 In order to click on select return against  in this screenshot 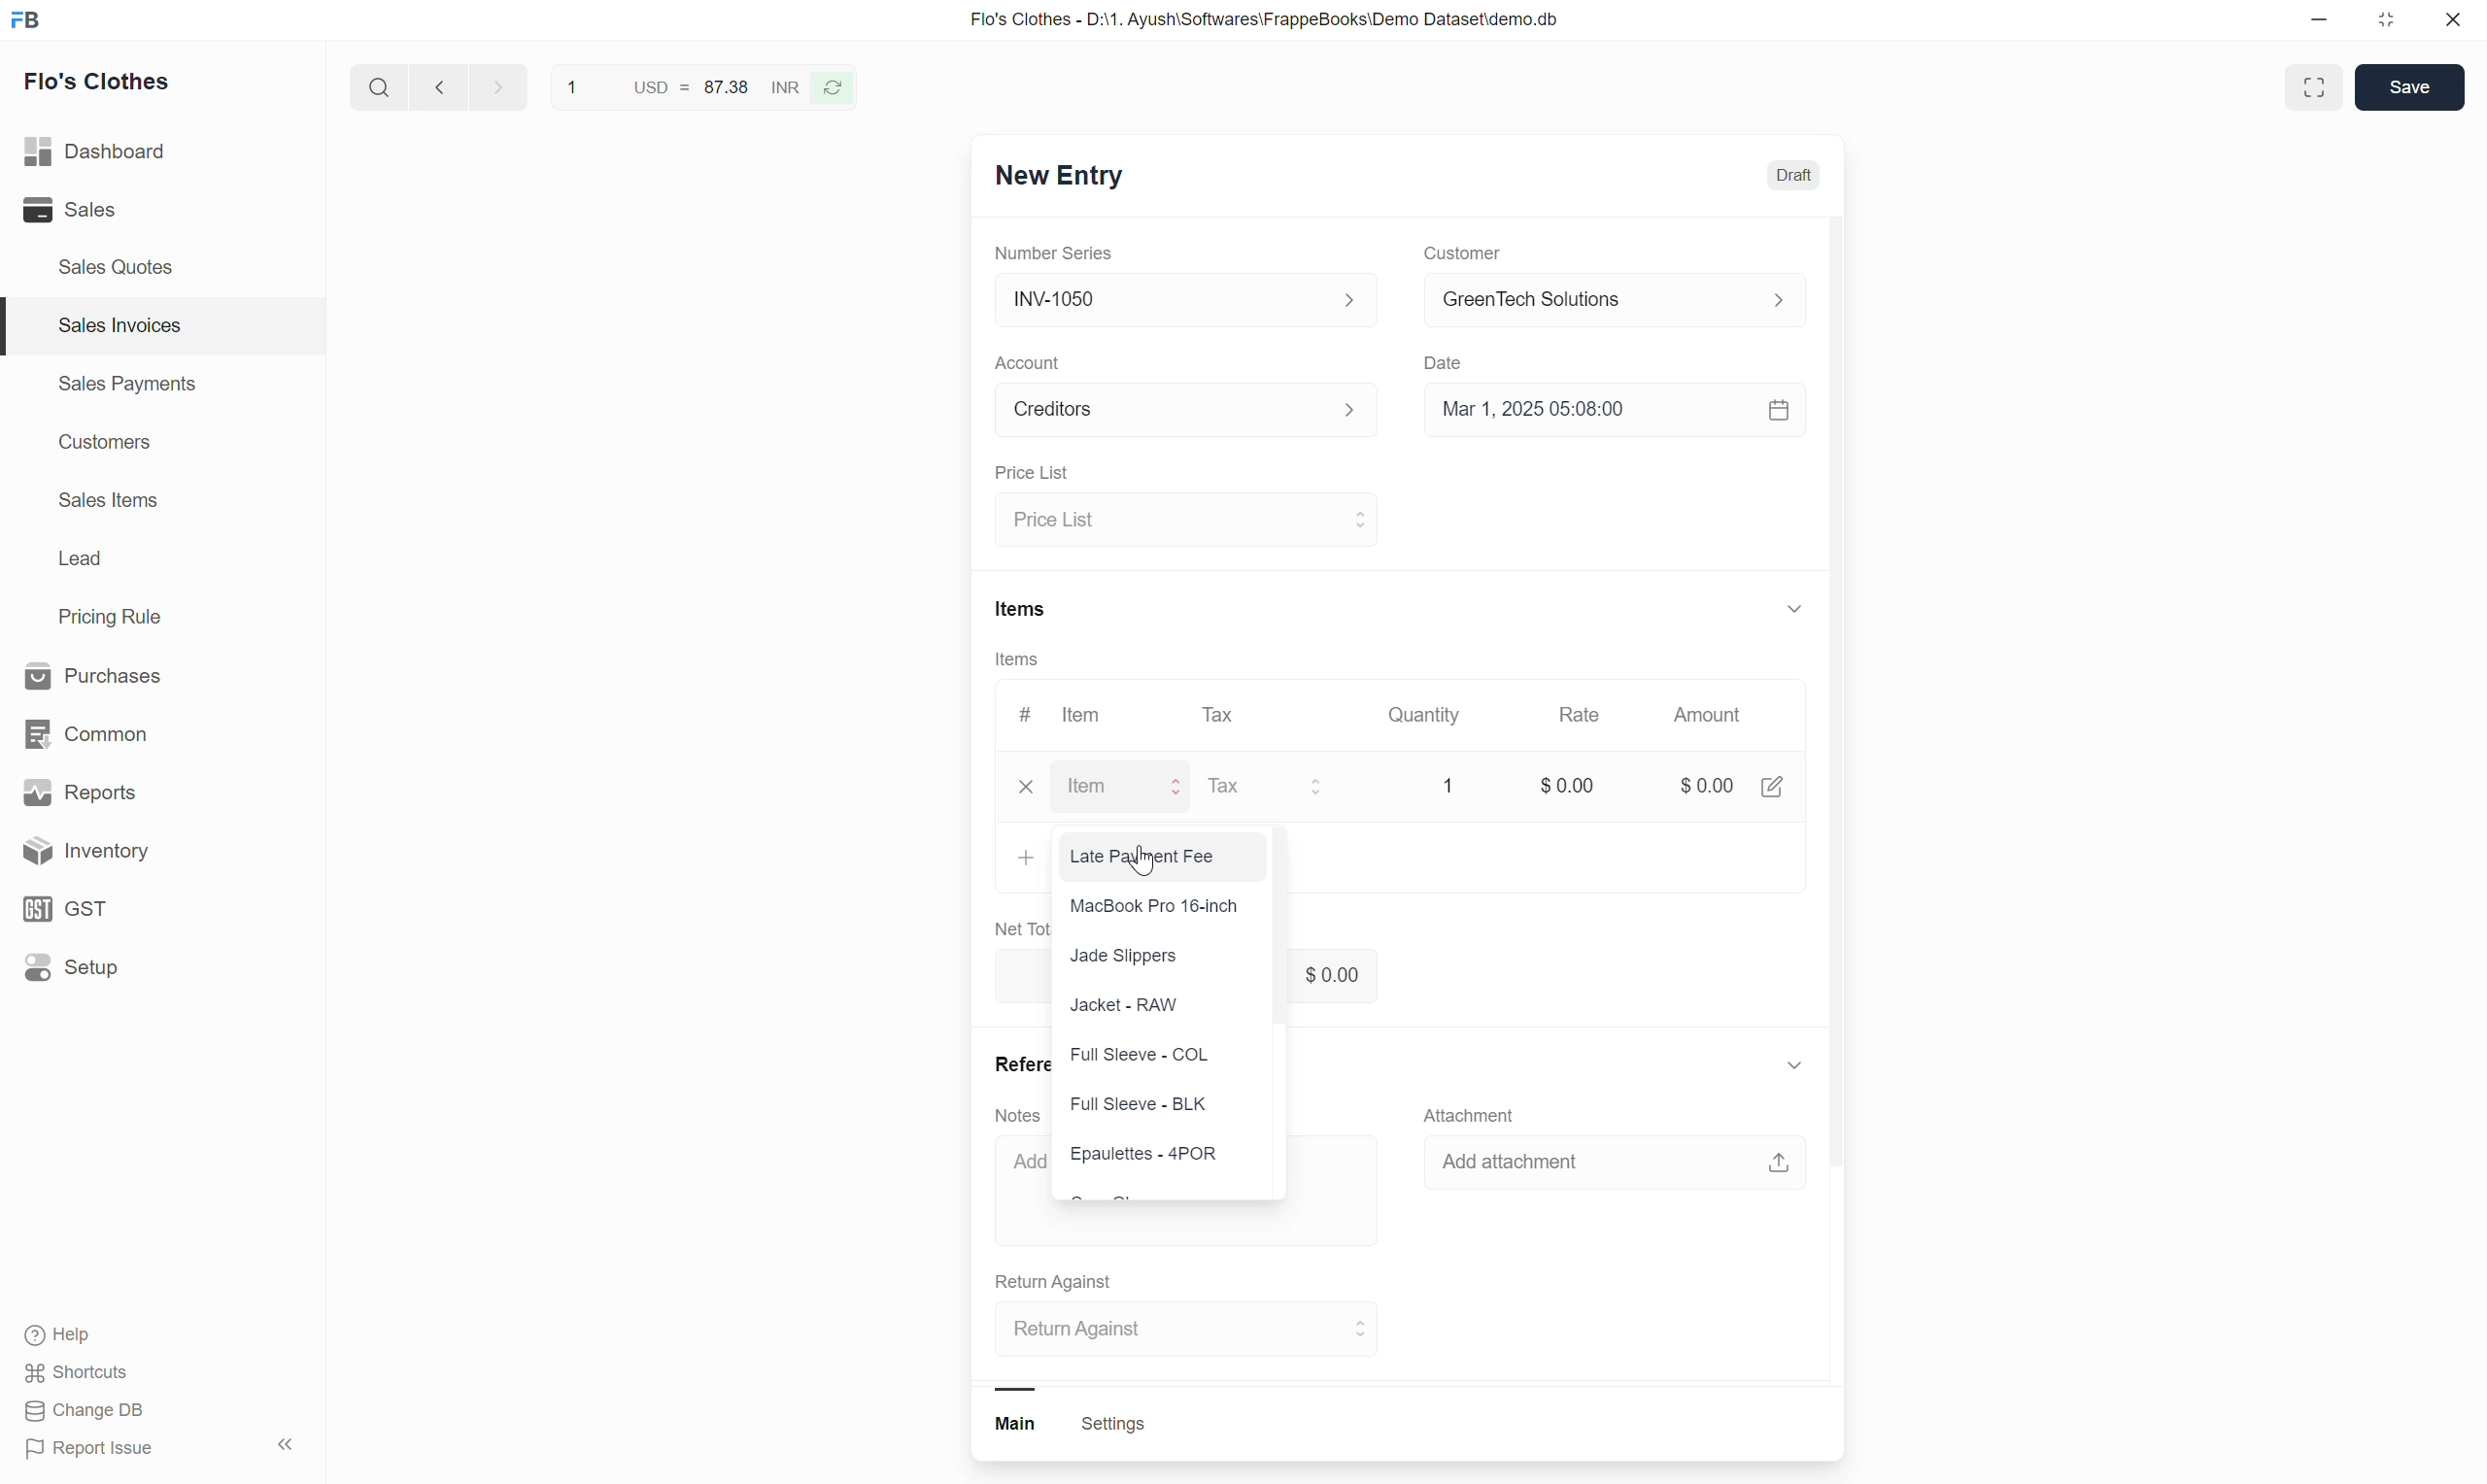, I will do `click(1174, 1330)`.